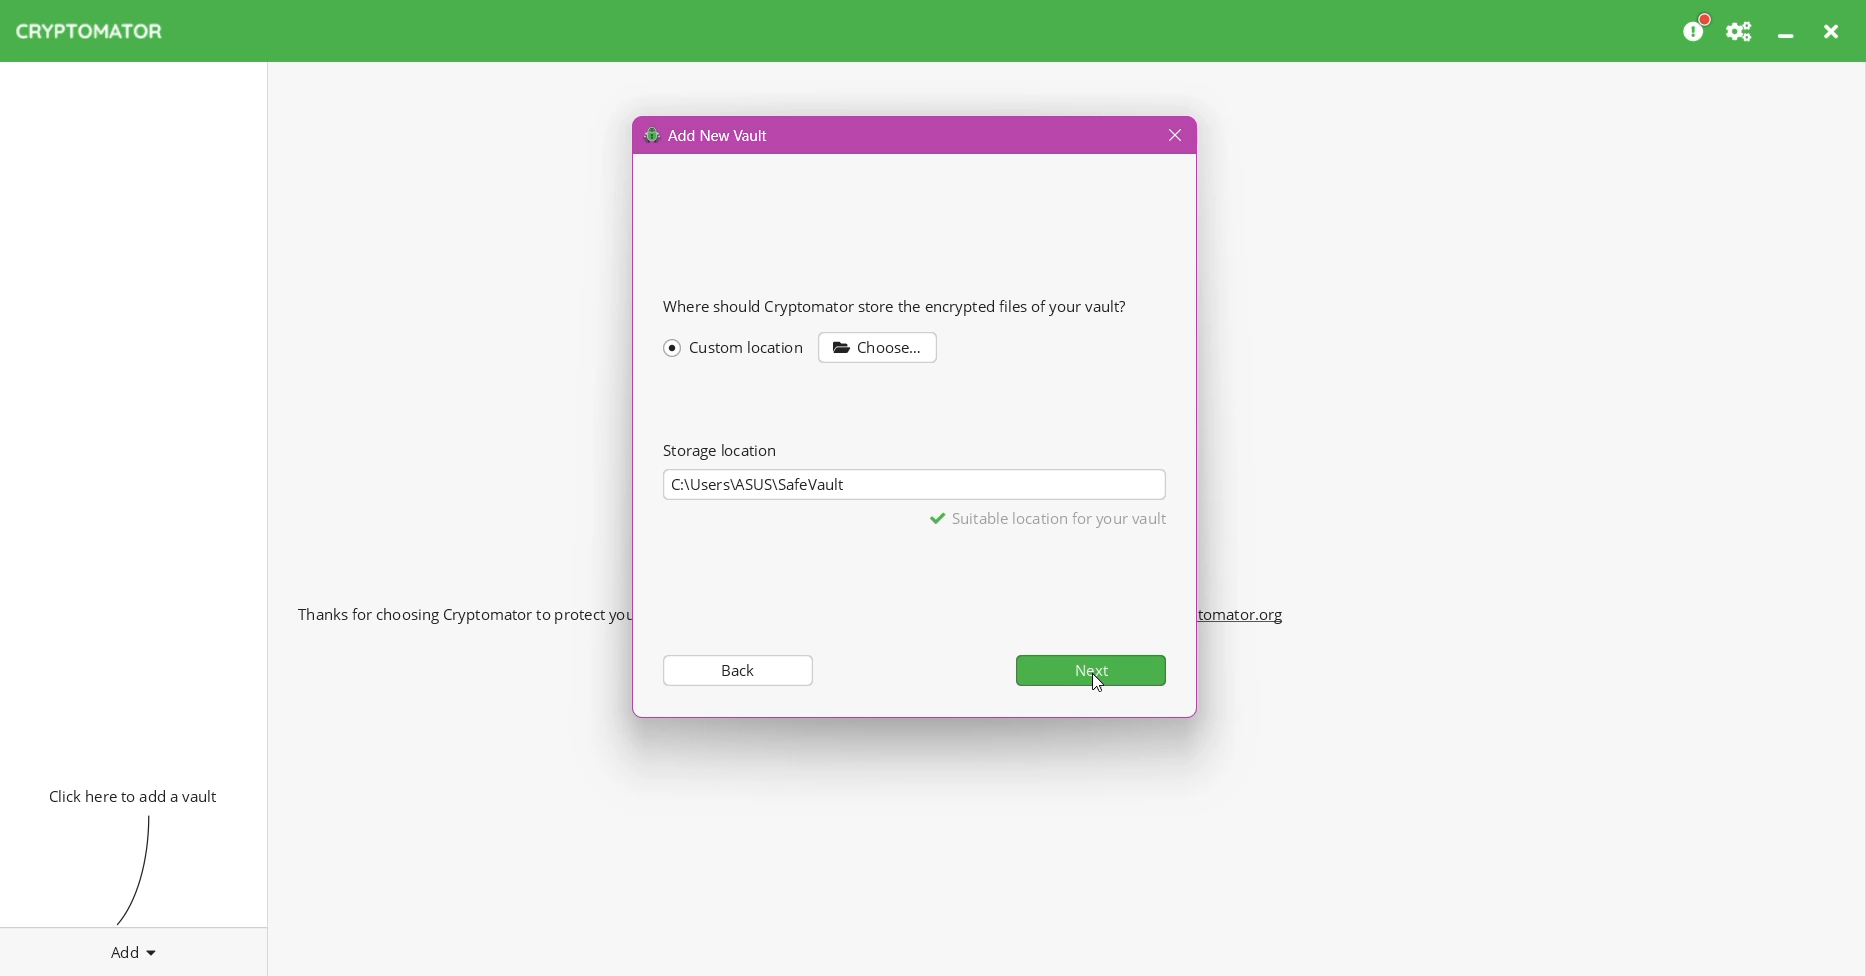 The image size is (1866, 976). What do you see at coordinates (134, 948) in the screenshot?
I see `Add` at bounding box center [134, 948].